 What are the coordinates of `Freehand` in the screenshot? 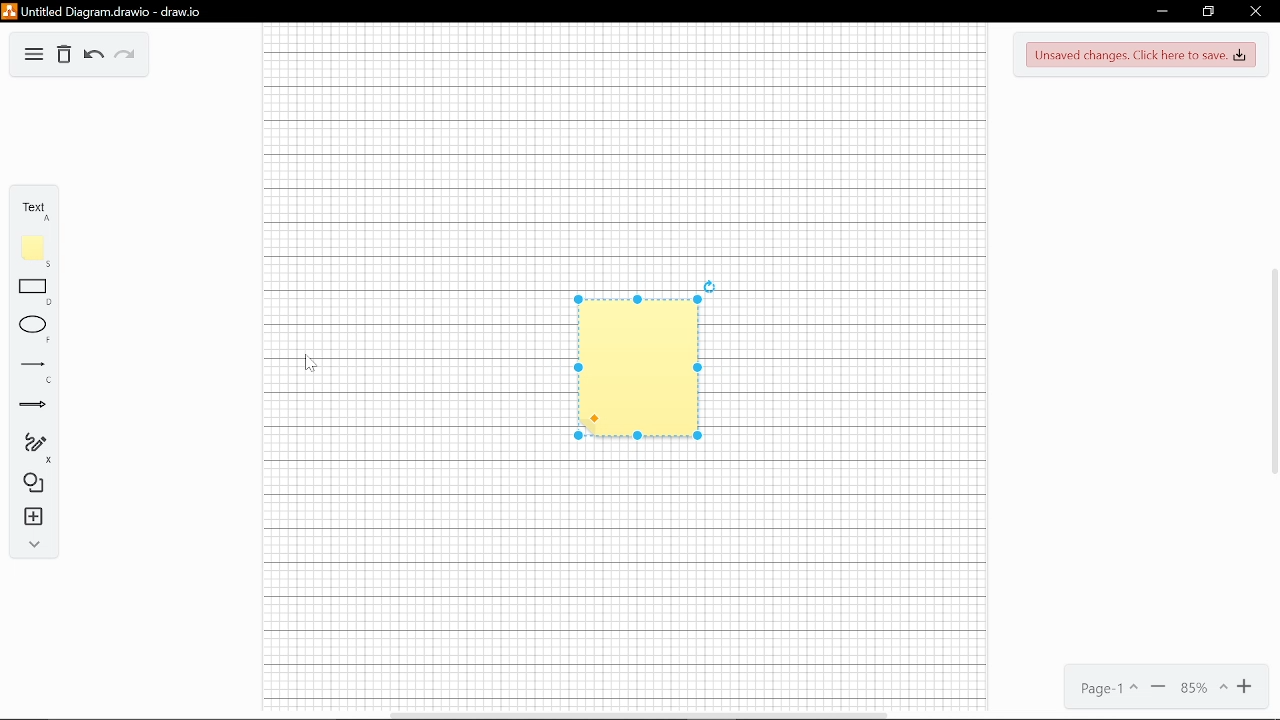 It's located at (34, 443).